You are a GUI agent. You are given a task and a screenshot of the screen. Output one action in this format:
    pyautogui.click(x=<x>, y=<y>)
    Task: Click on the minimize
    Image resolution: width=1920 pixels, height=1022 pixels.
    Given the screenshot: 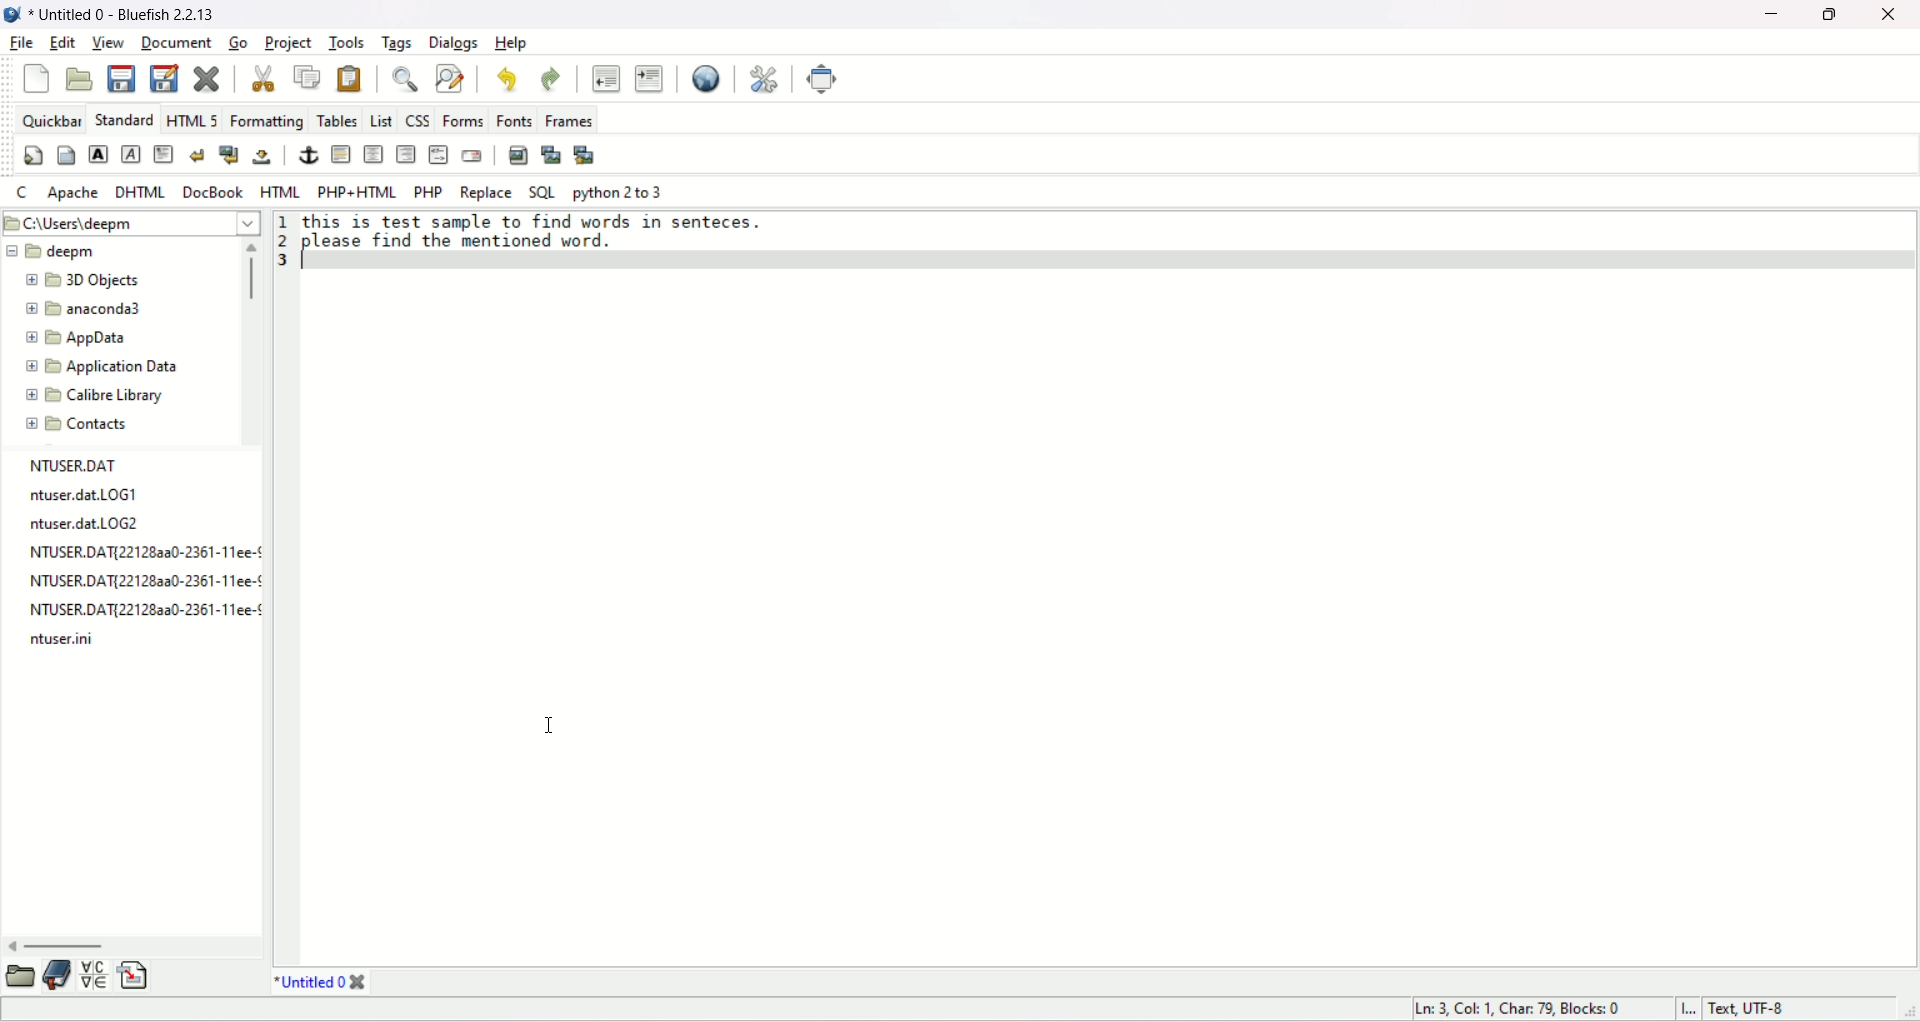 What is the action you would take?
    pyautogui.click(x=1773, y=13)
    